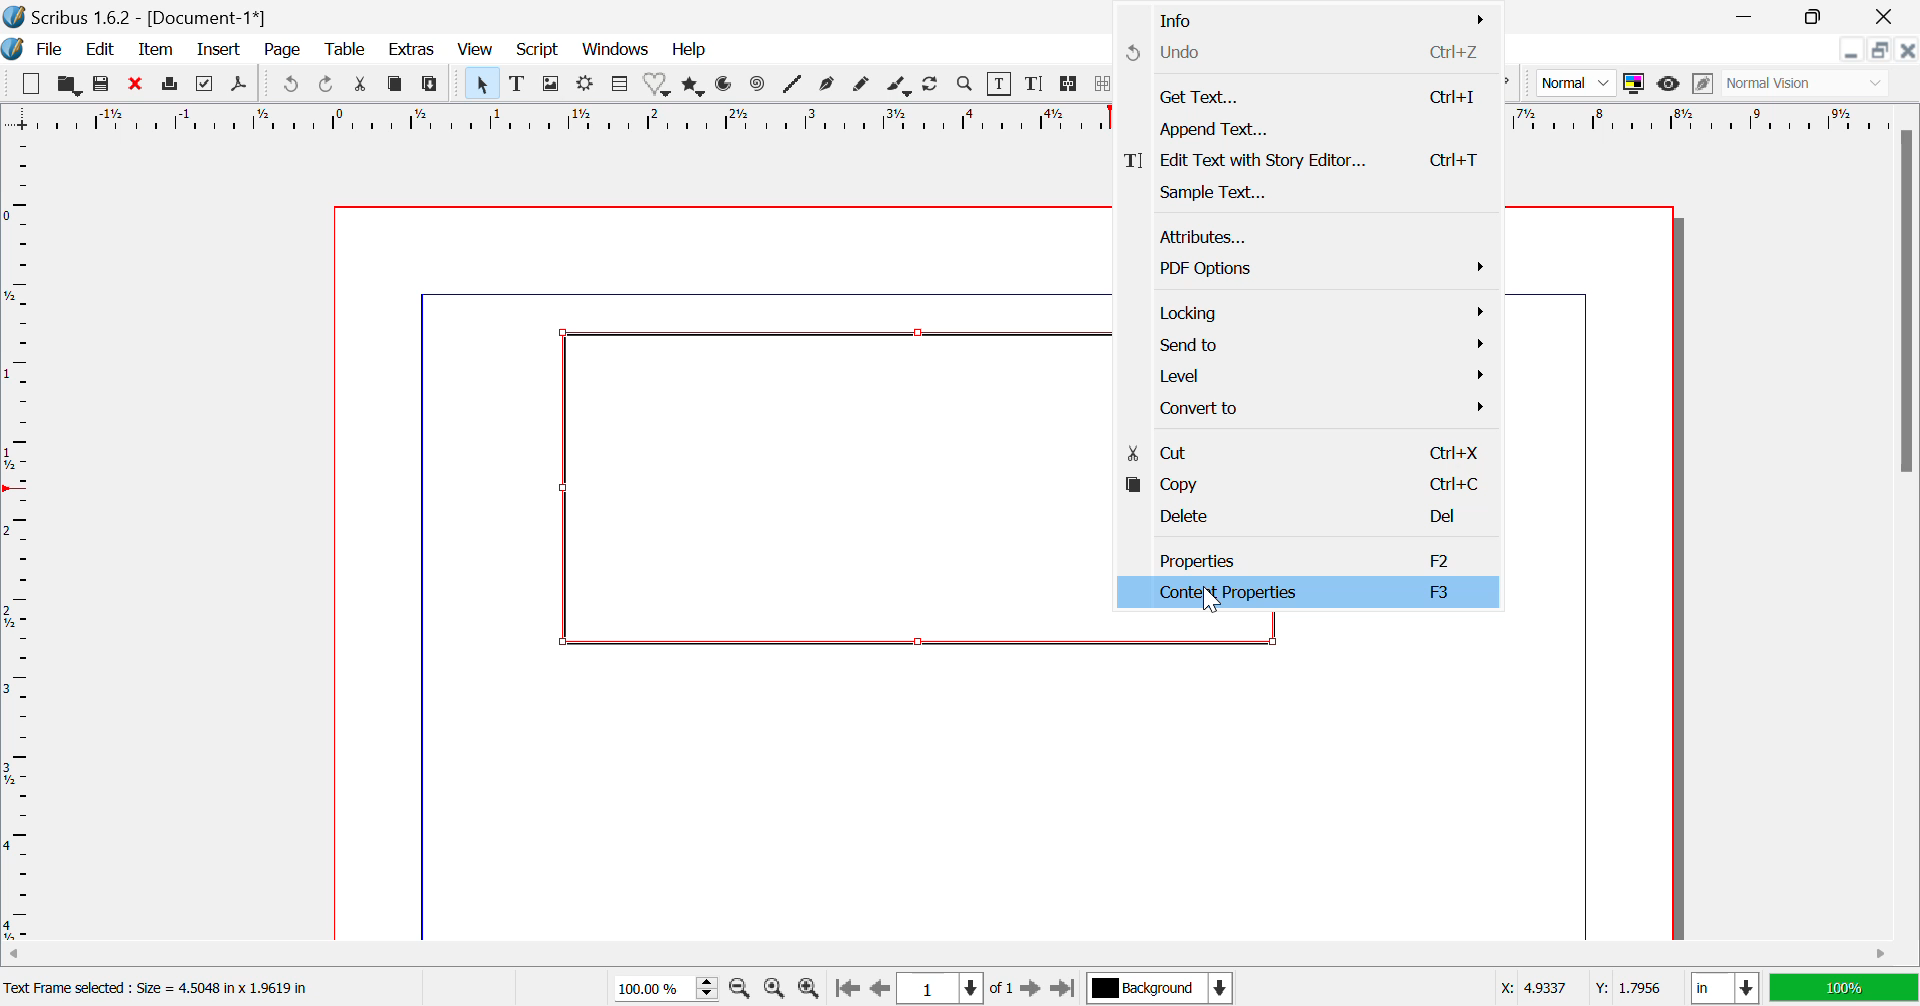 This screenshot has height=1006, width=1920. I want to click on Zoom to 100%, so click(774, 990).